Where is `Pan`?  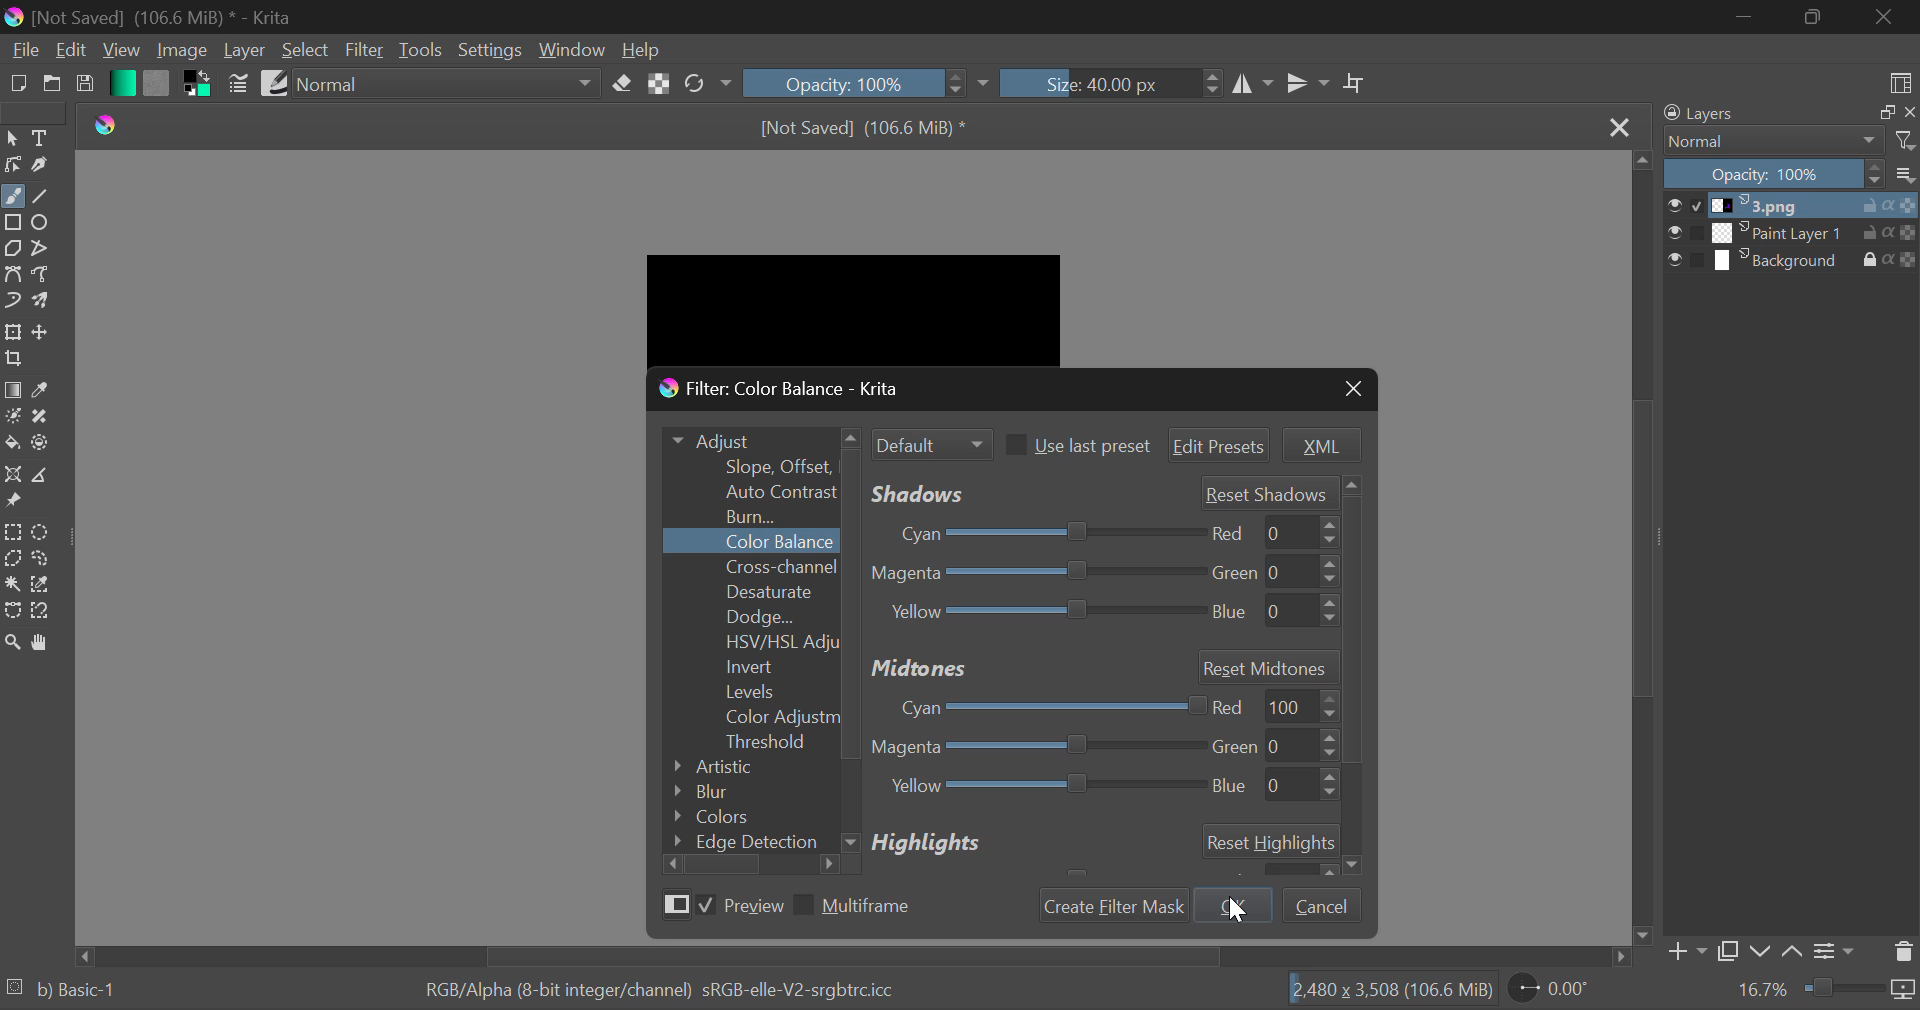 Pan is located at coordinates (48, 642).